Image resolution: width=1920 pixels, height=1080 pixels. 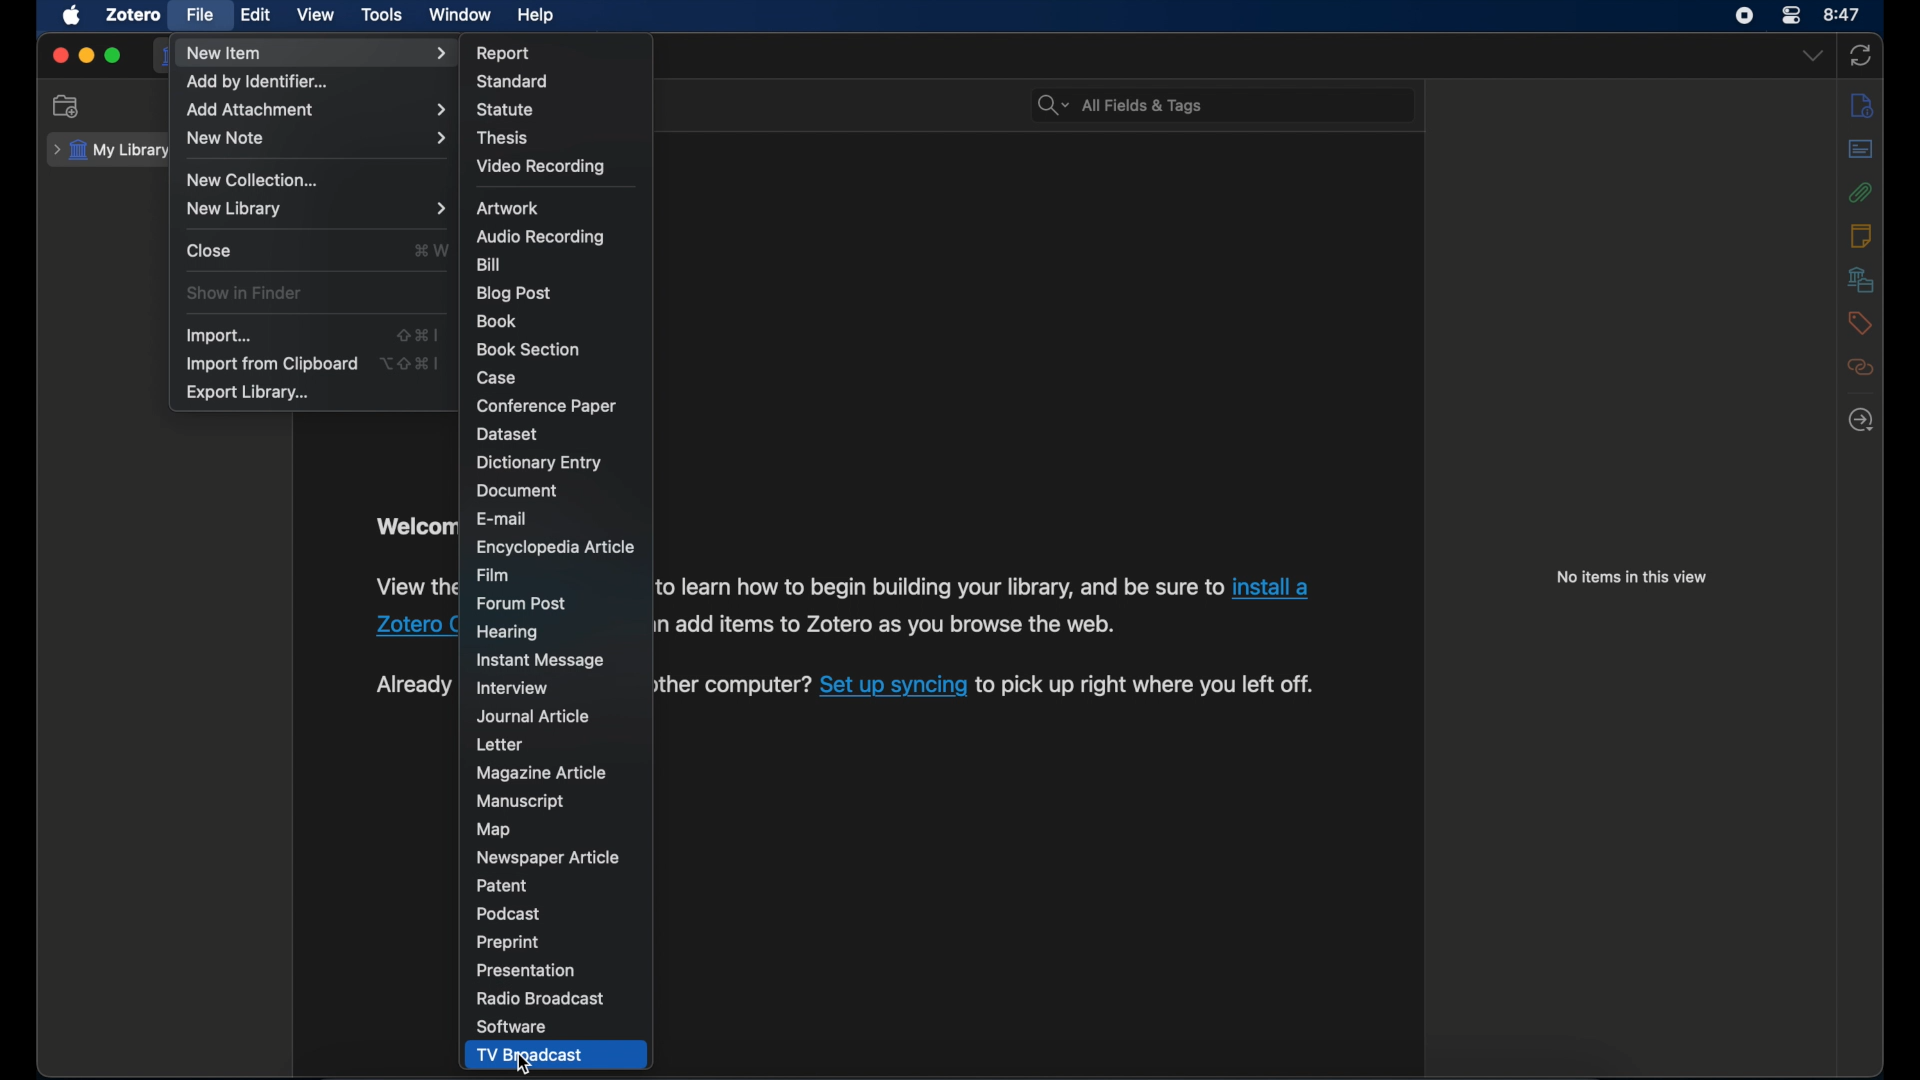 What do you see at coordinates (506, 942) in the screenshot?
I see `preprint` at bounding box center [506, 942].